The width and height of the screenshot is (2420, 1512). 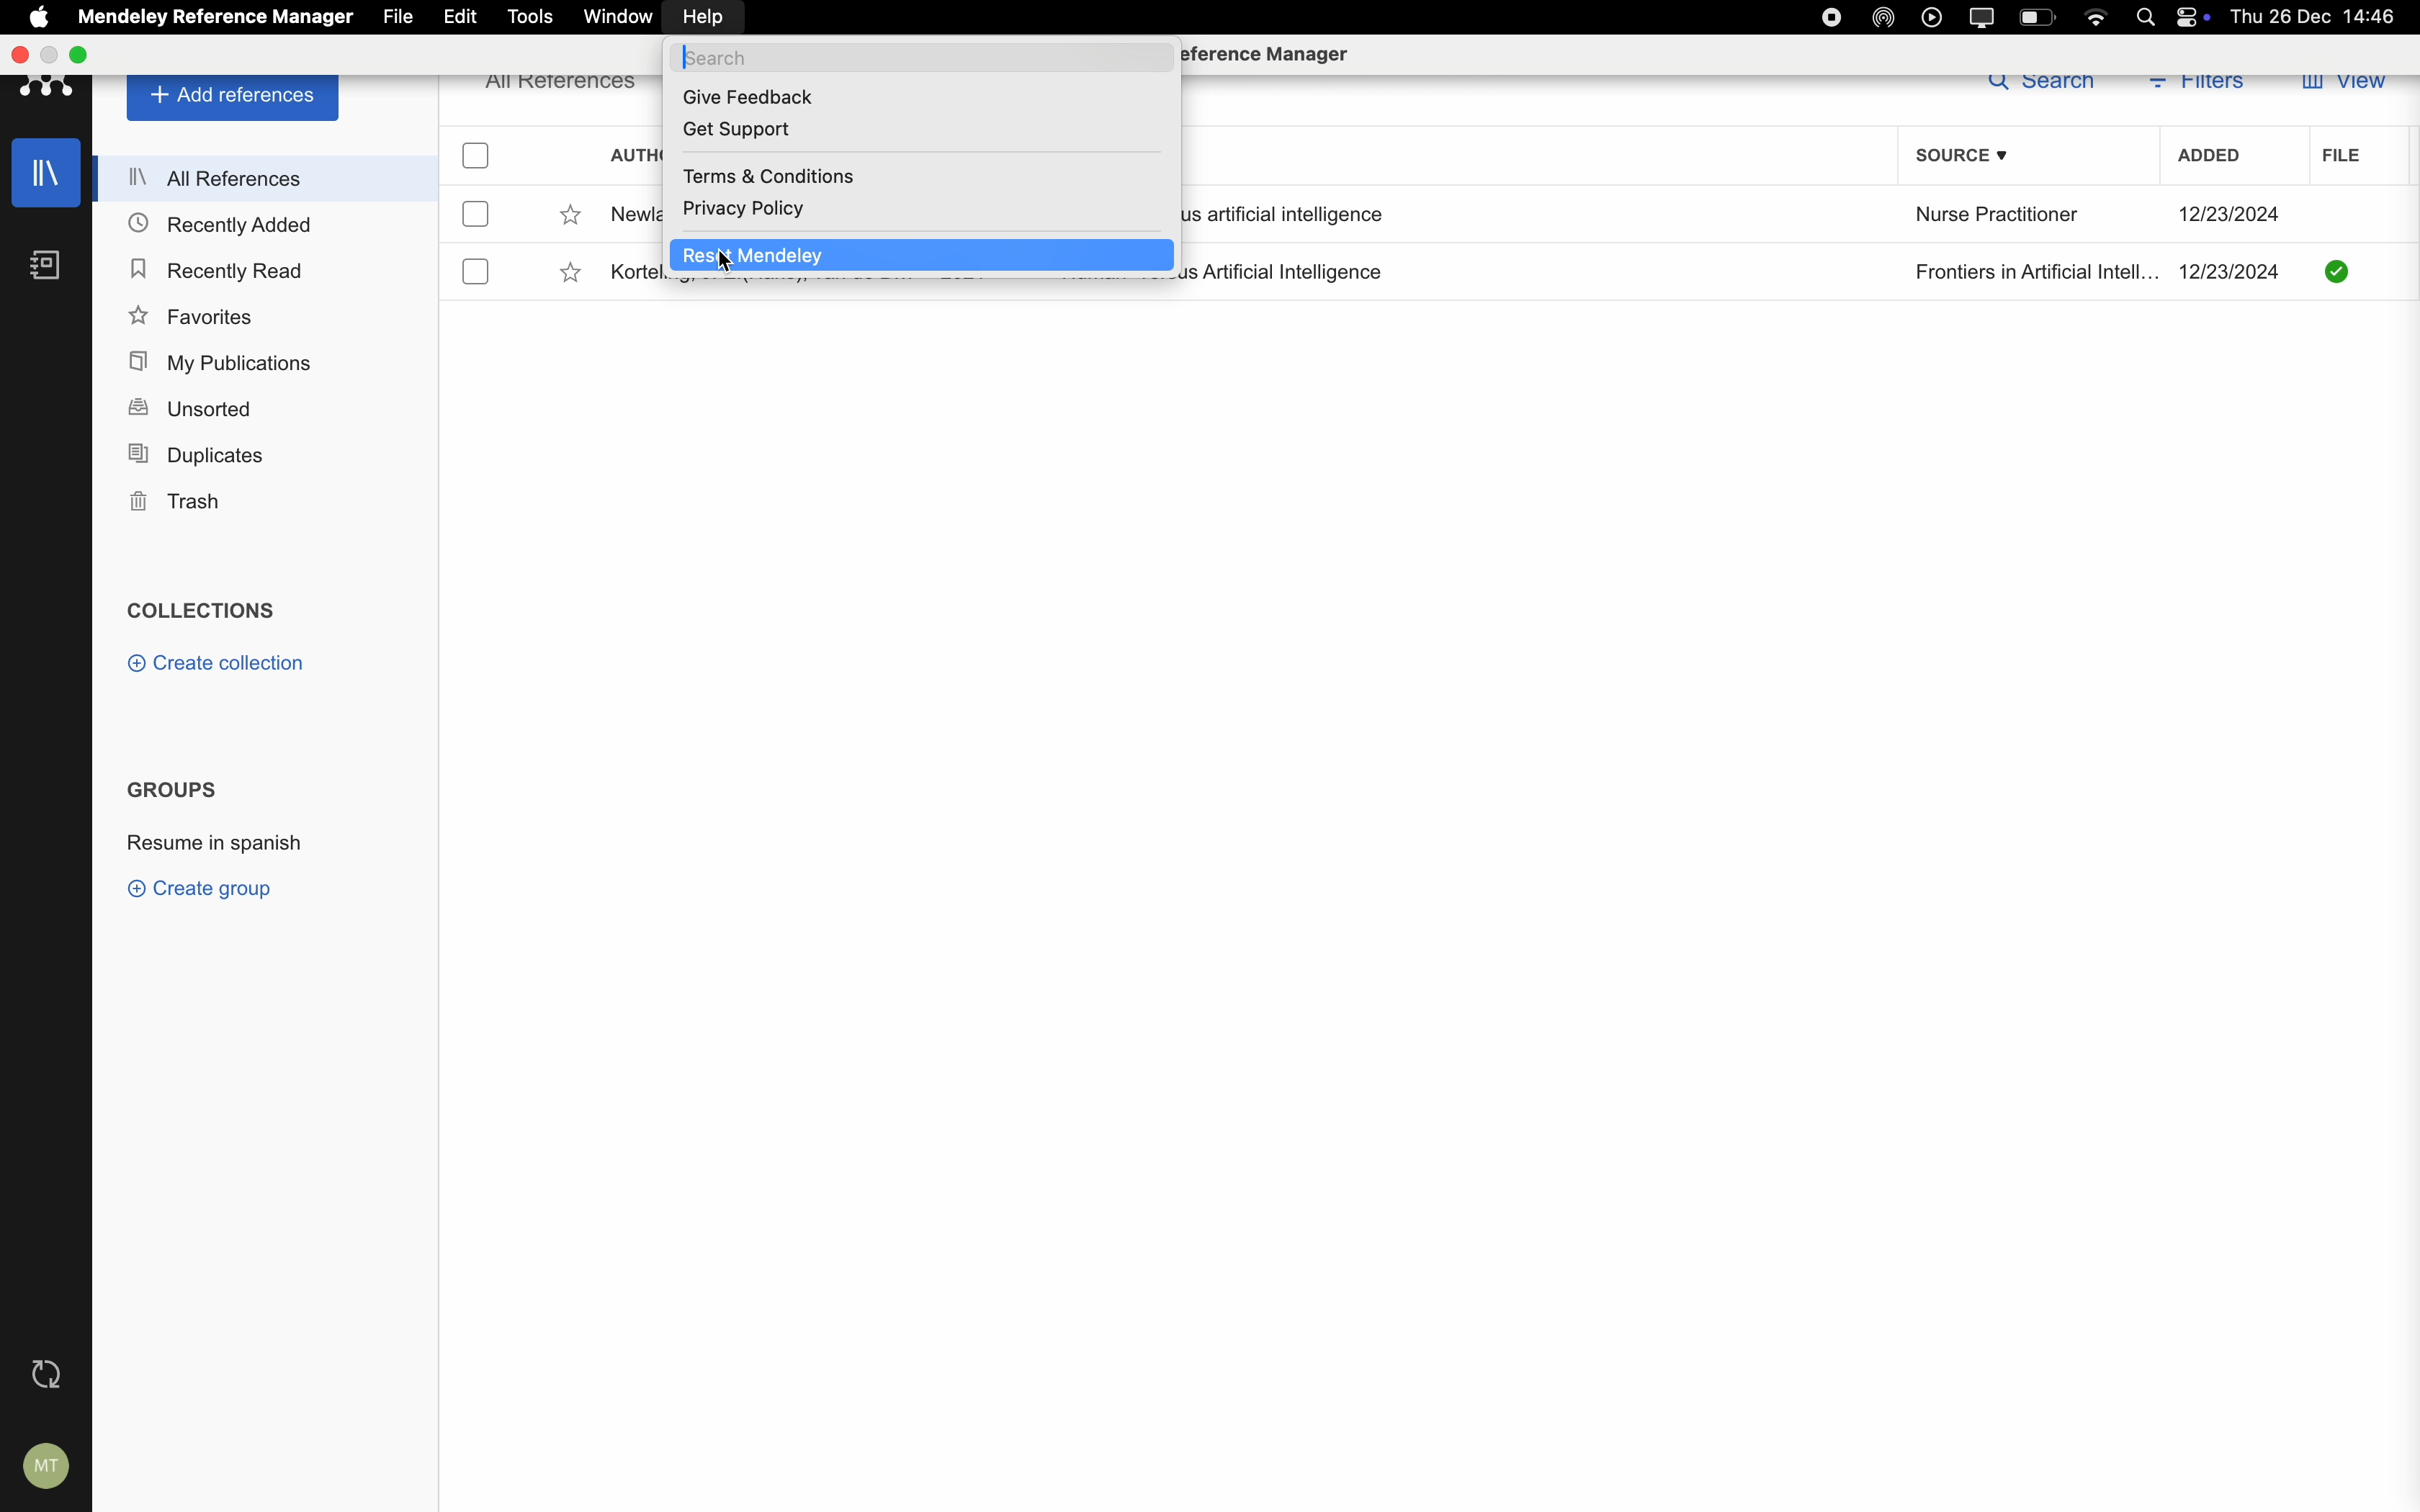 What do you see at coordinates (17, 55) in the screenshot?
I see `close Mendeley` at bounding box center [17, 55].